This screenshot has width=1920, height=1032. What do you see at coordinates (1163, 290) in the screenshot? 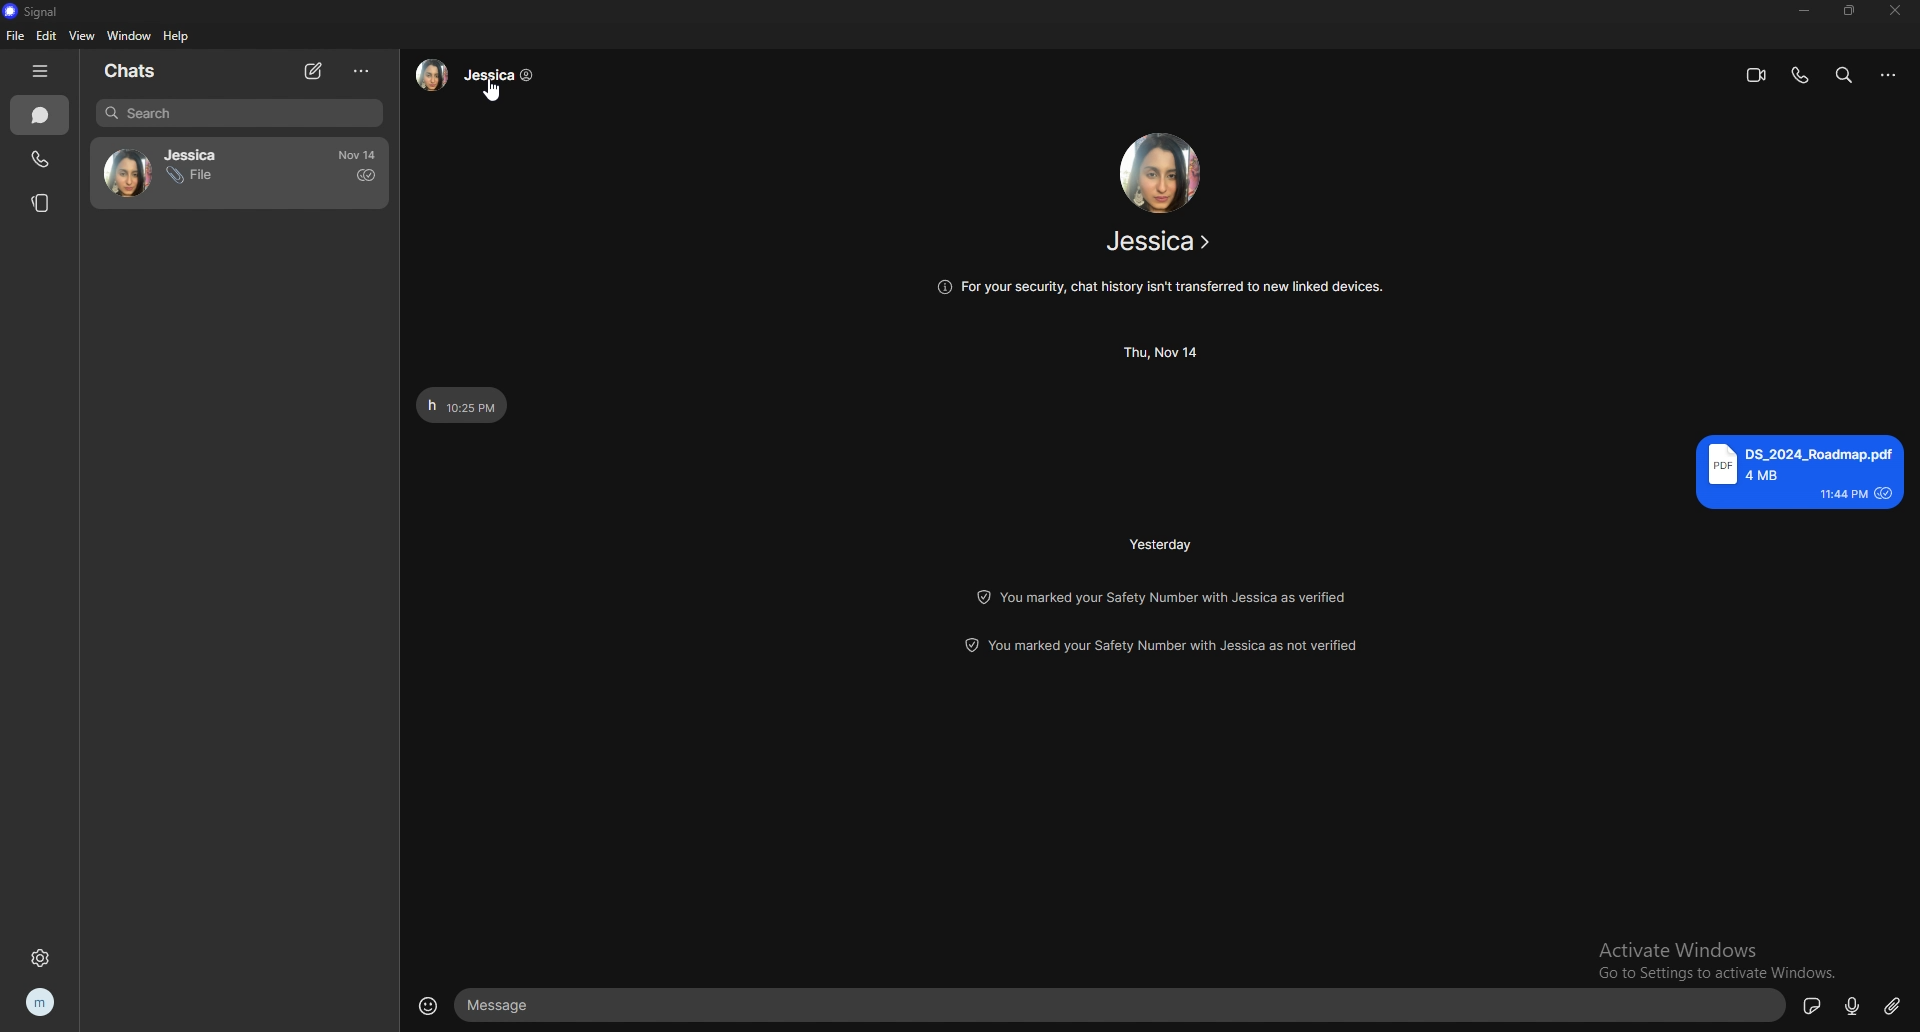
I see `info` at bounding box center [1163, 290].